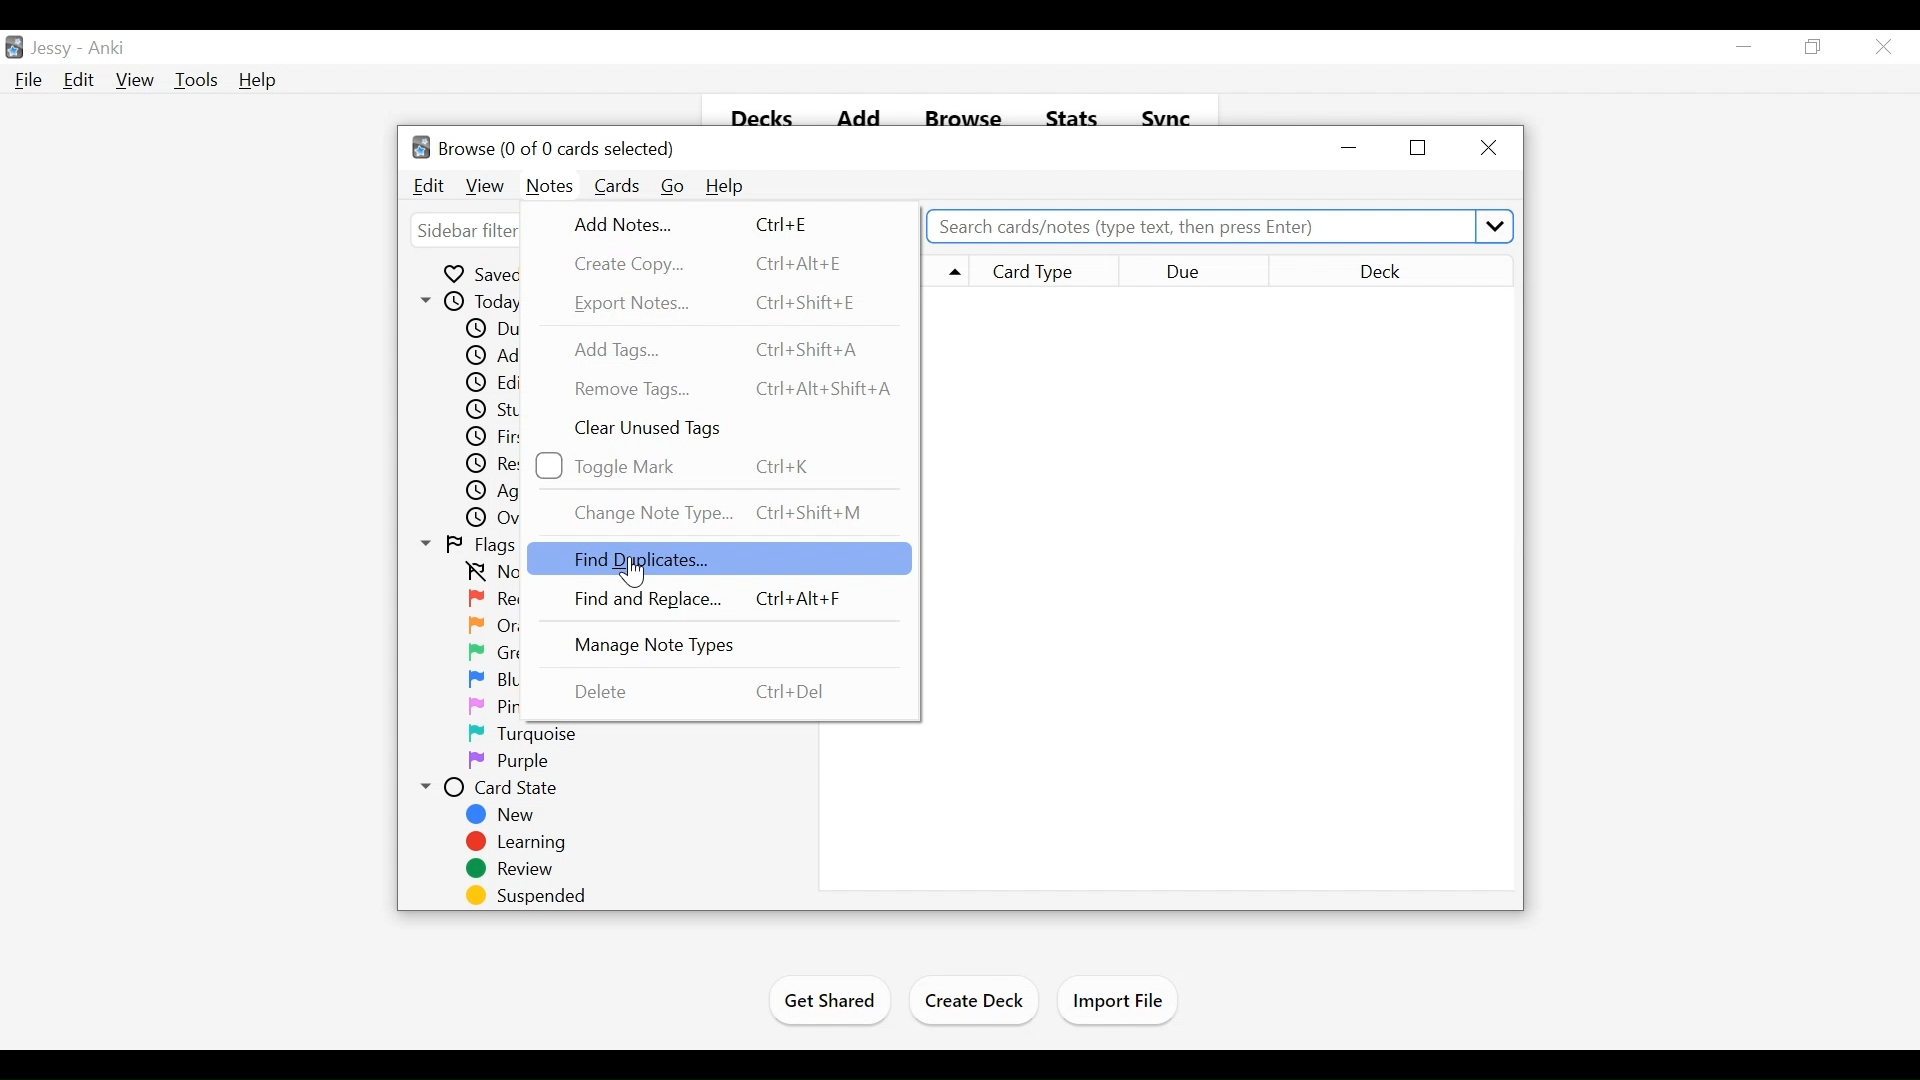 Image resolution: width=1920 pixels, height=1080 pixels. I want to click on Overdue, so click(508, 519).